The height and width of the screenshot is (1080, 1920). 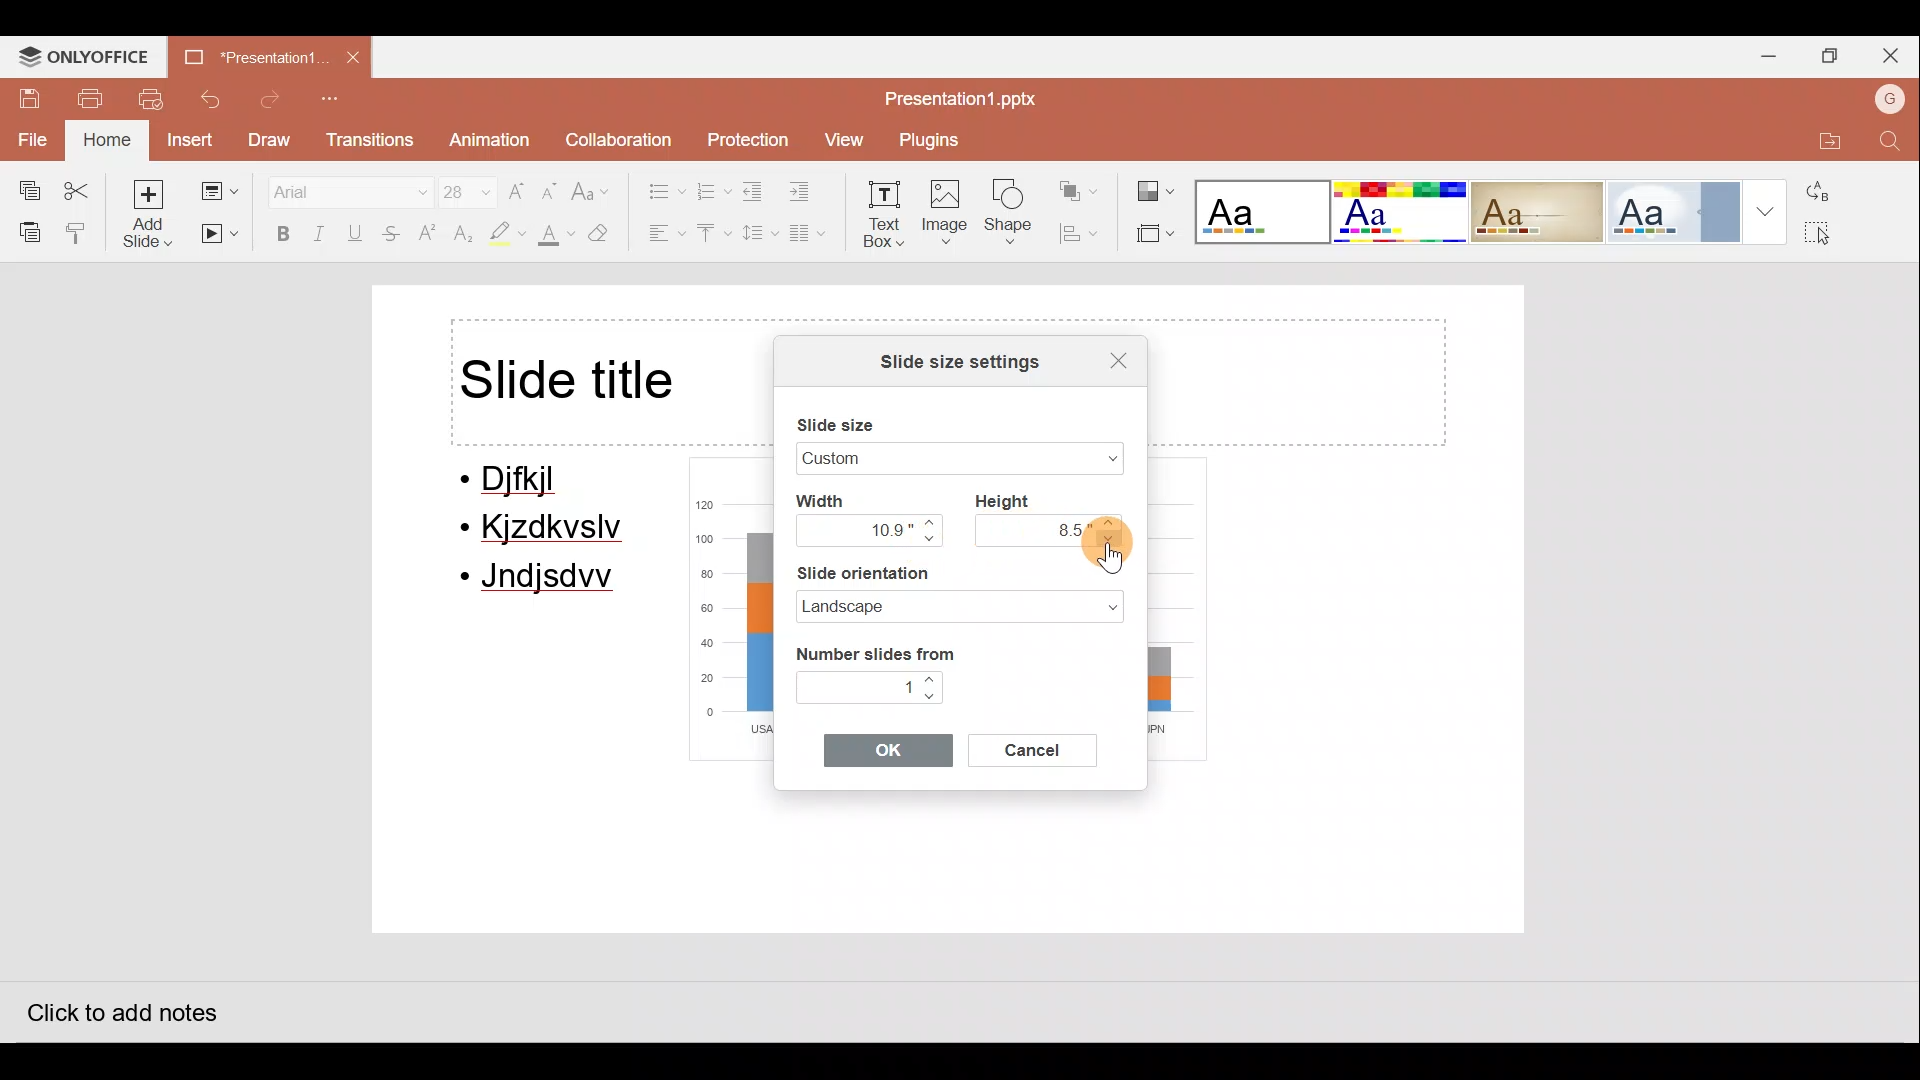 I want to click on Change colour theme, so click(x=1156, y=184).